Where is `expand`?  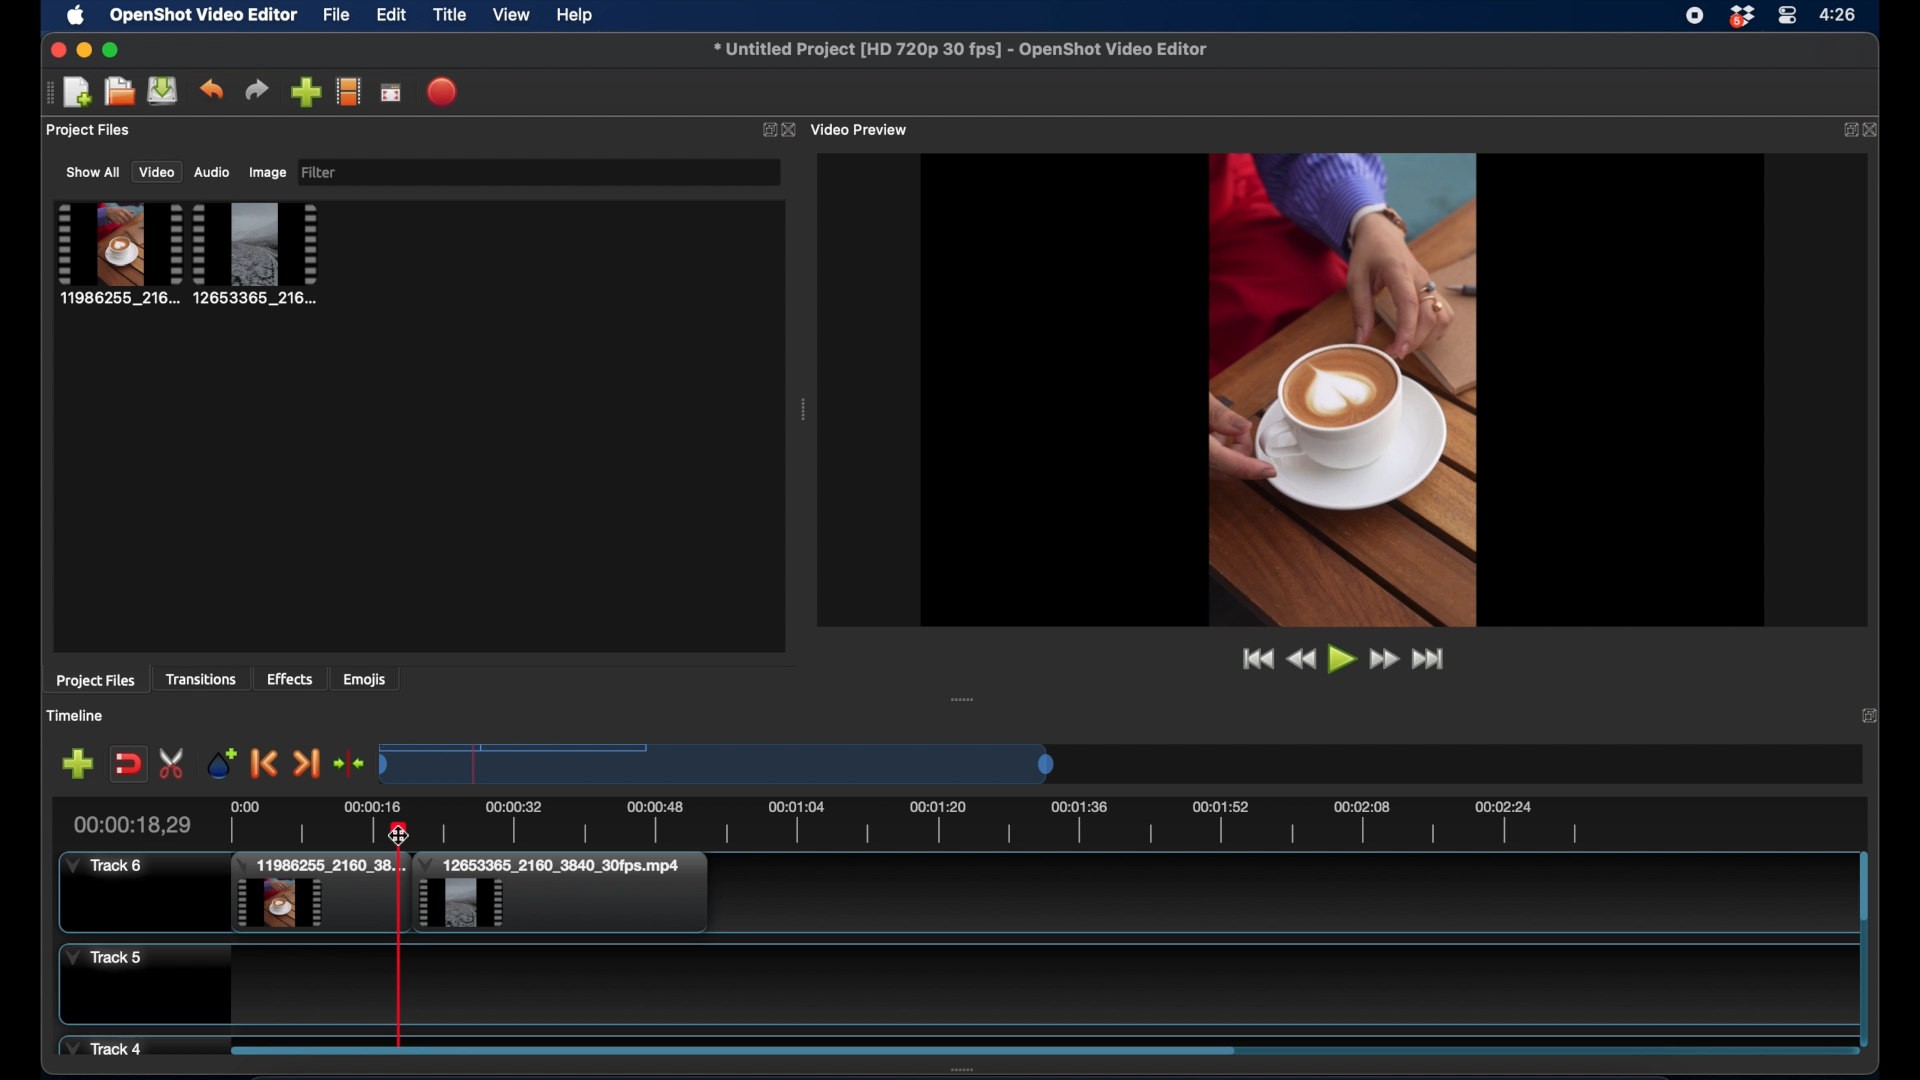
expand is located at coordinates (766, 129).